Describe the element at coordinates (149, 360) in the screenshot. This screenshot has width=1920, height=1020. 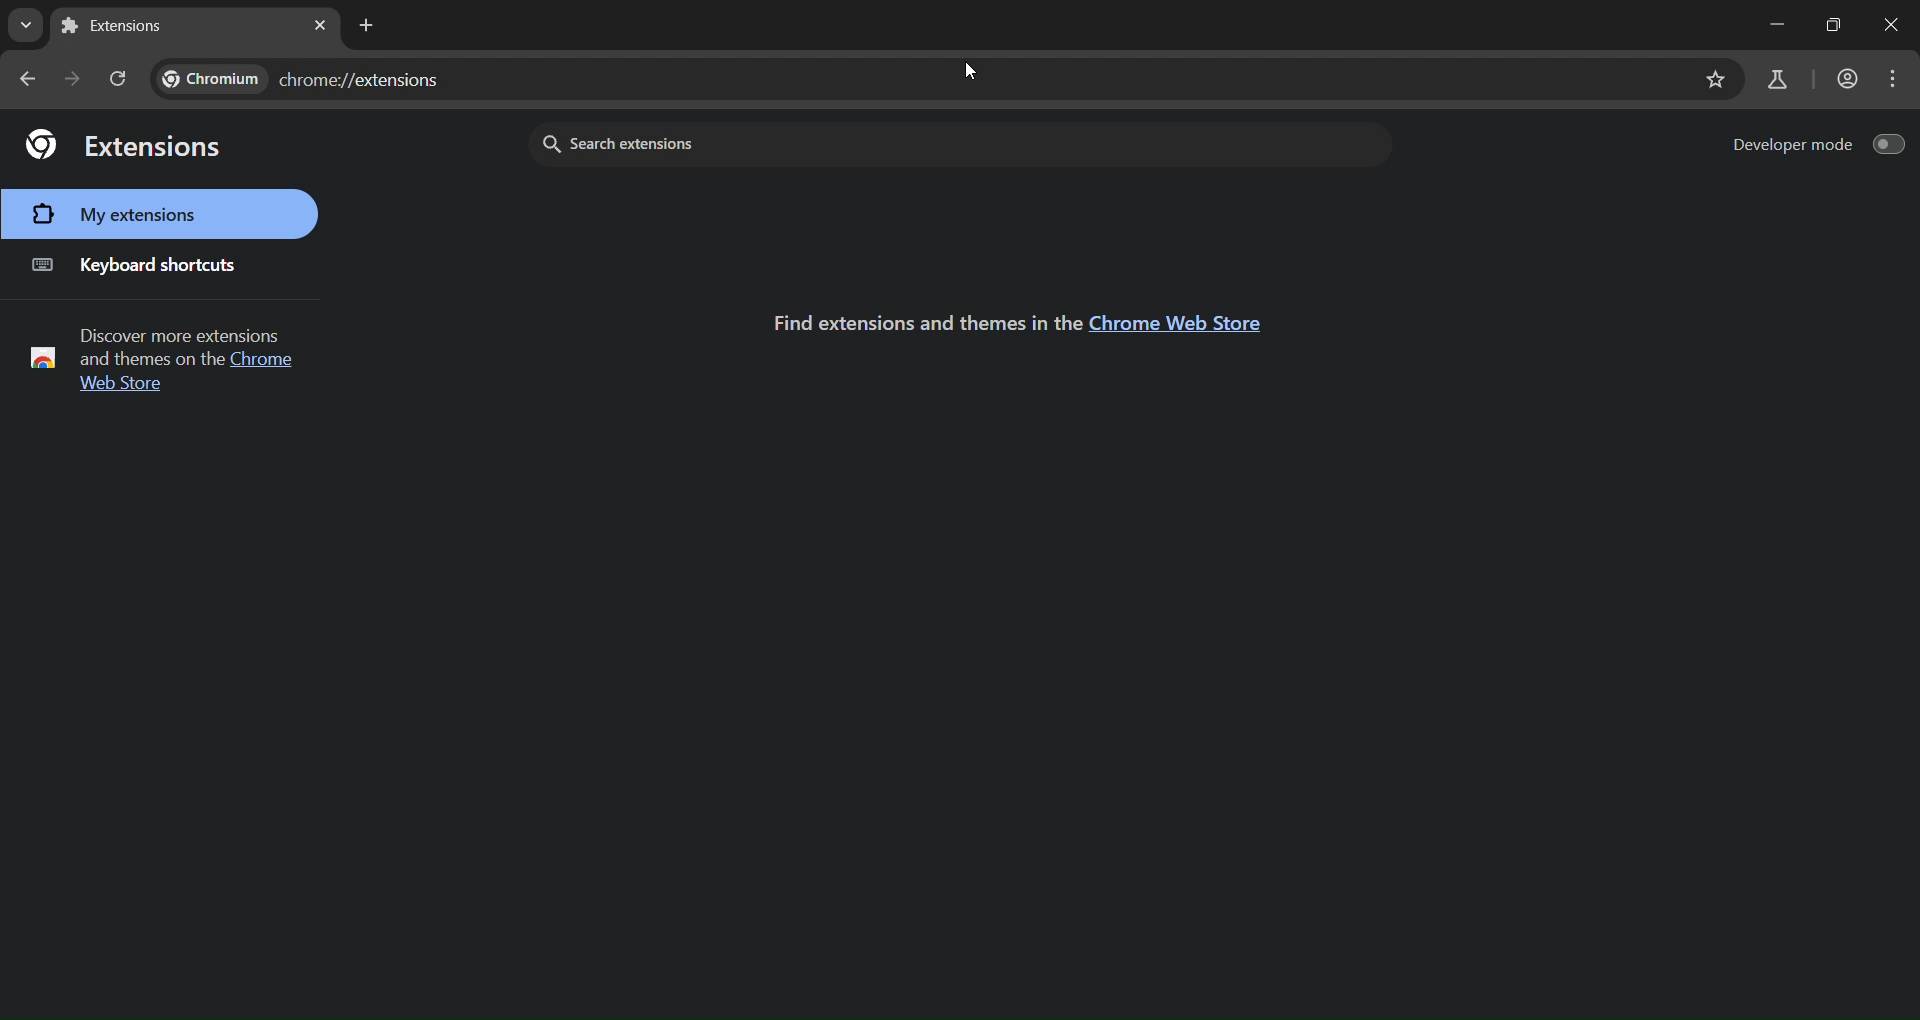
I see `and themes on the` at that location.